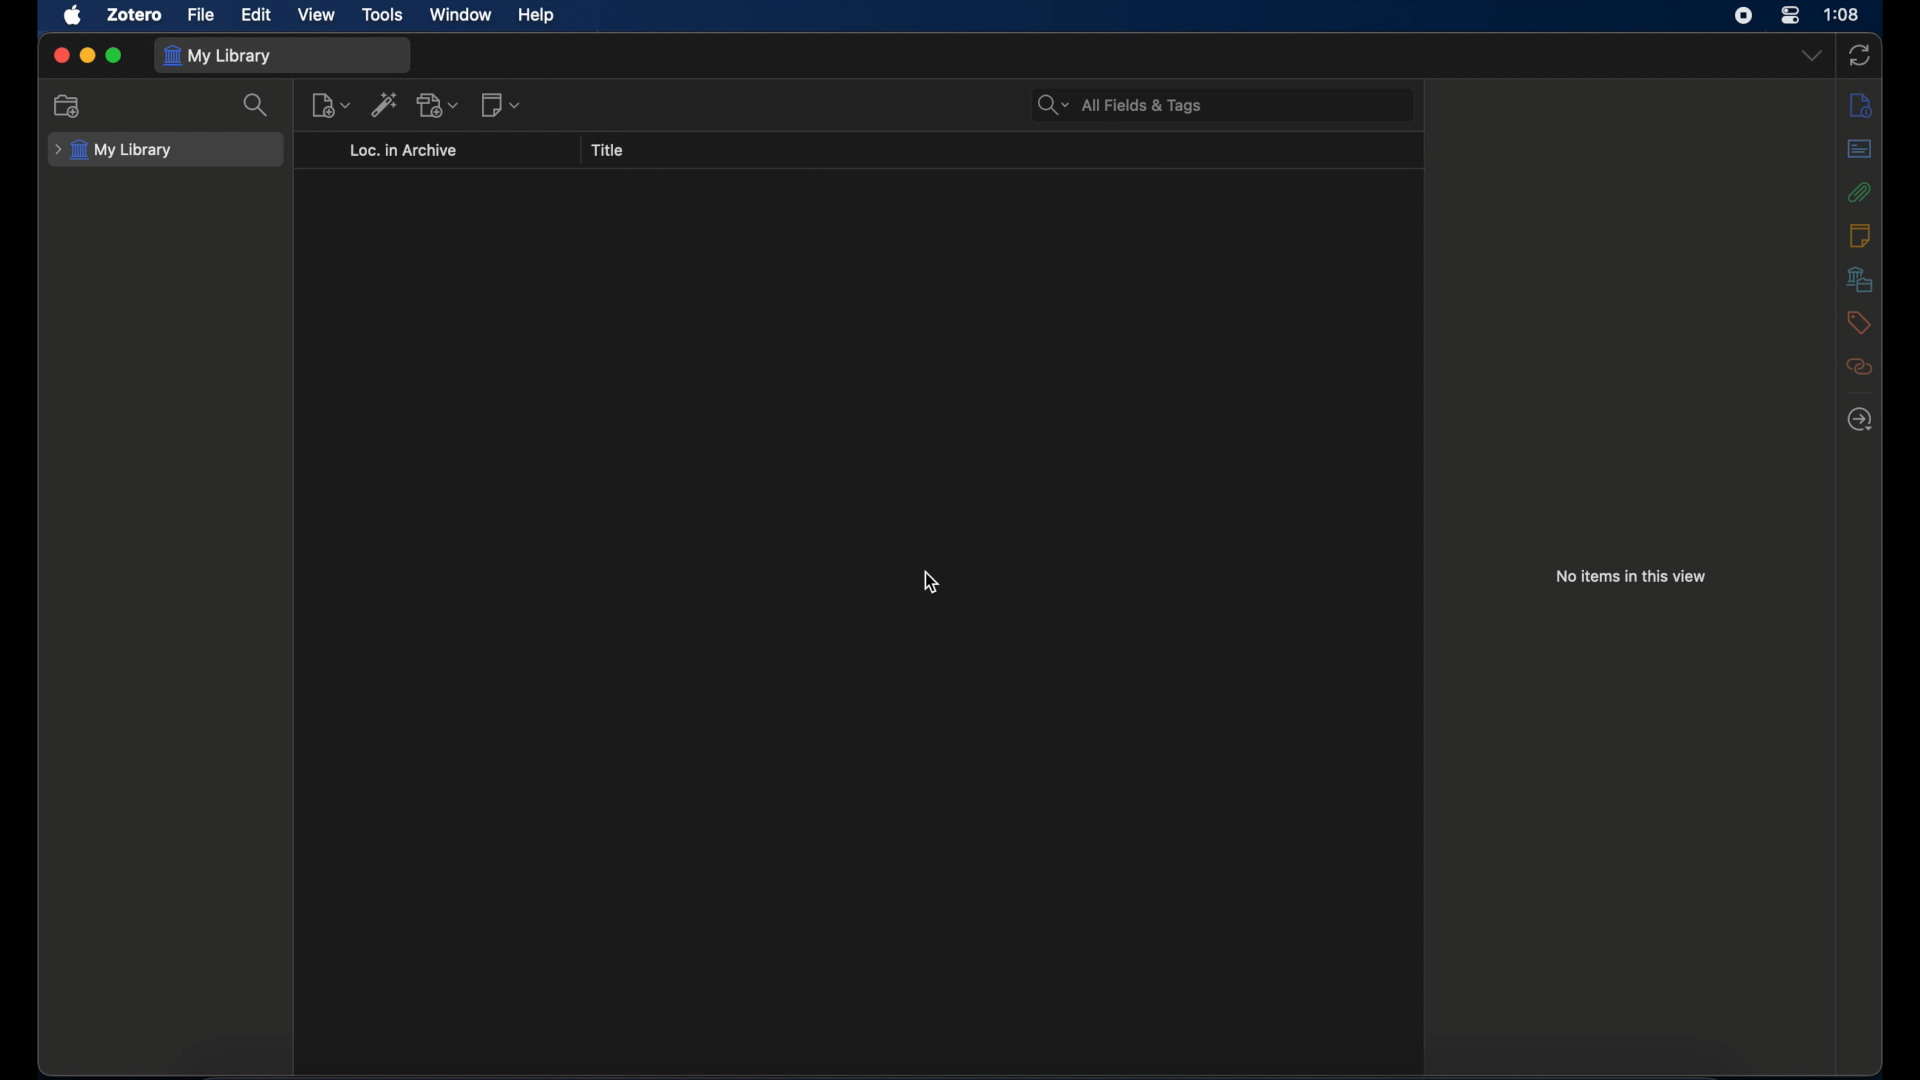  What do you see at coordinates (202, 15) in the screenshot?
I see `file` at bounding box center [202, 15].